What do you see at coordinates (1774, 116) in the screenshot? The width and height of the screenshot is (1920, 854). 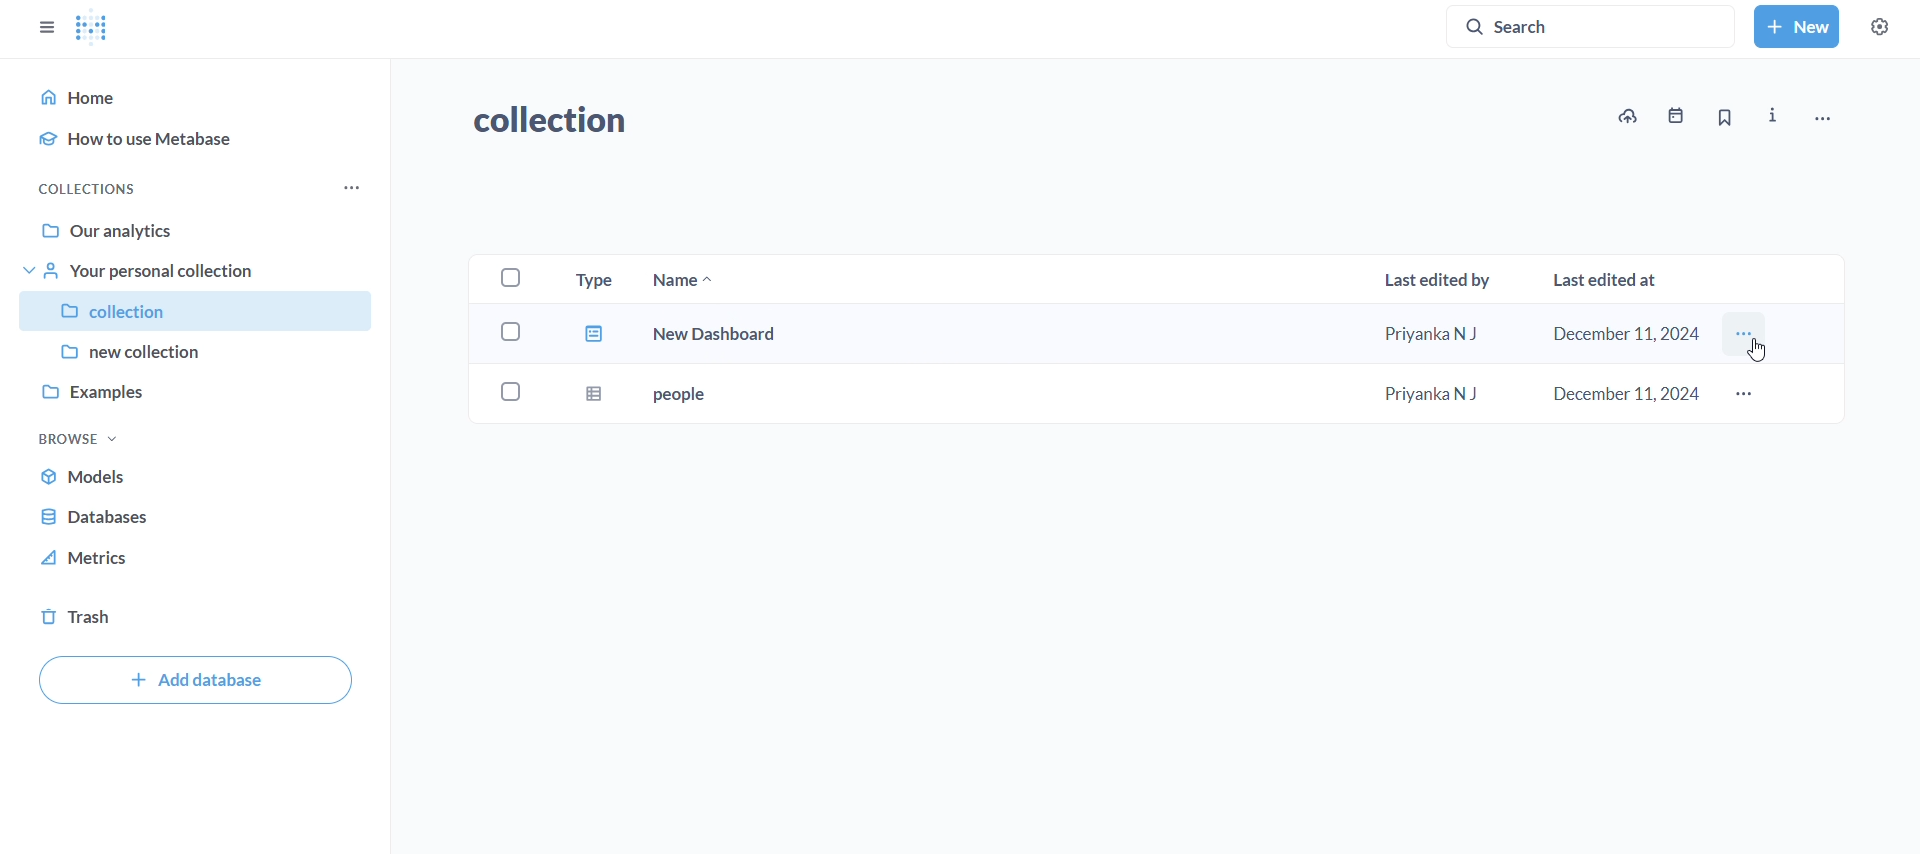 I see `more info` at bounding box center [1774, 116].